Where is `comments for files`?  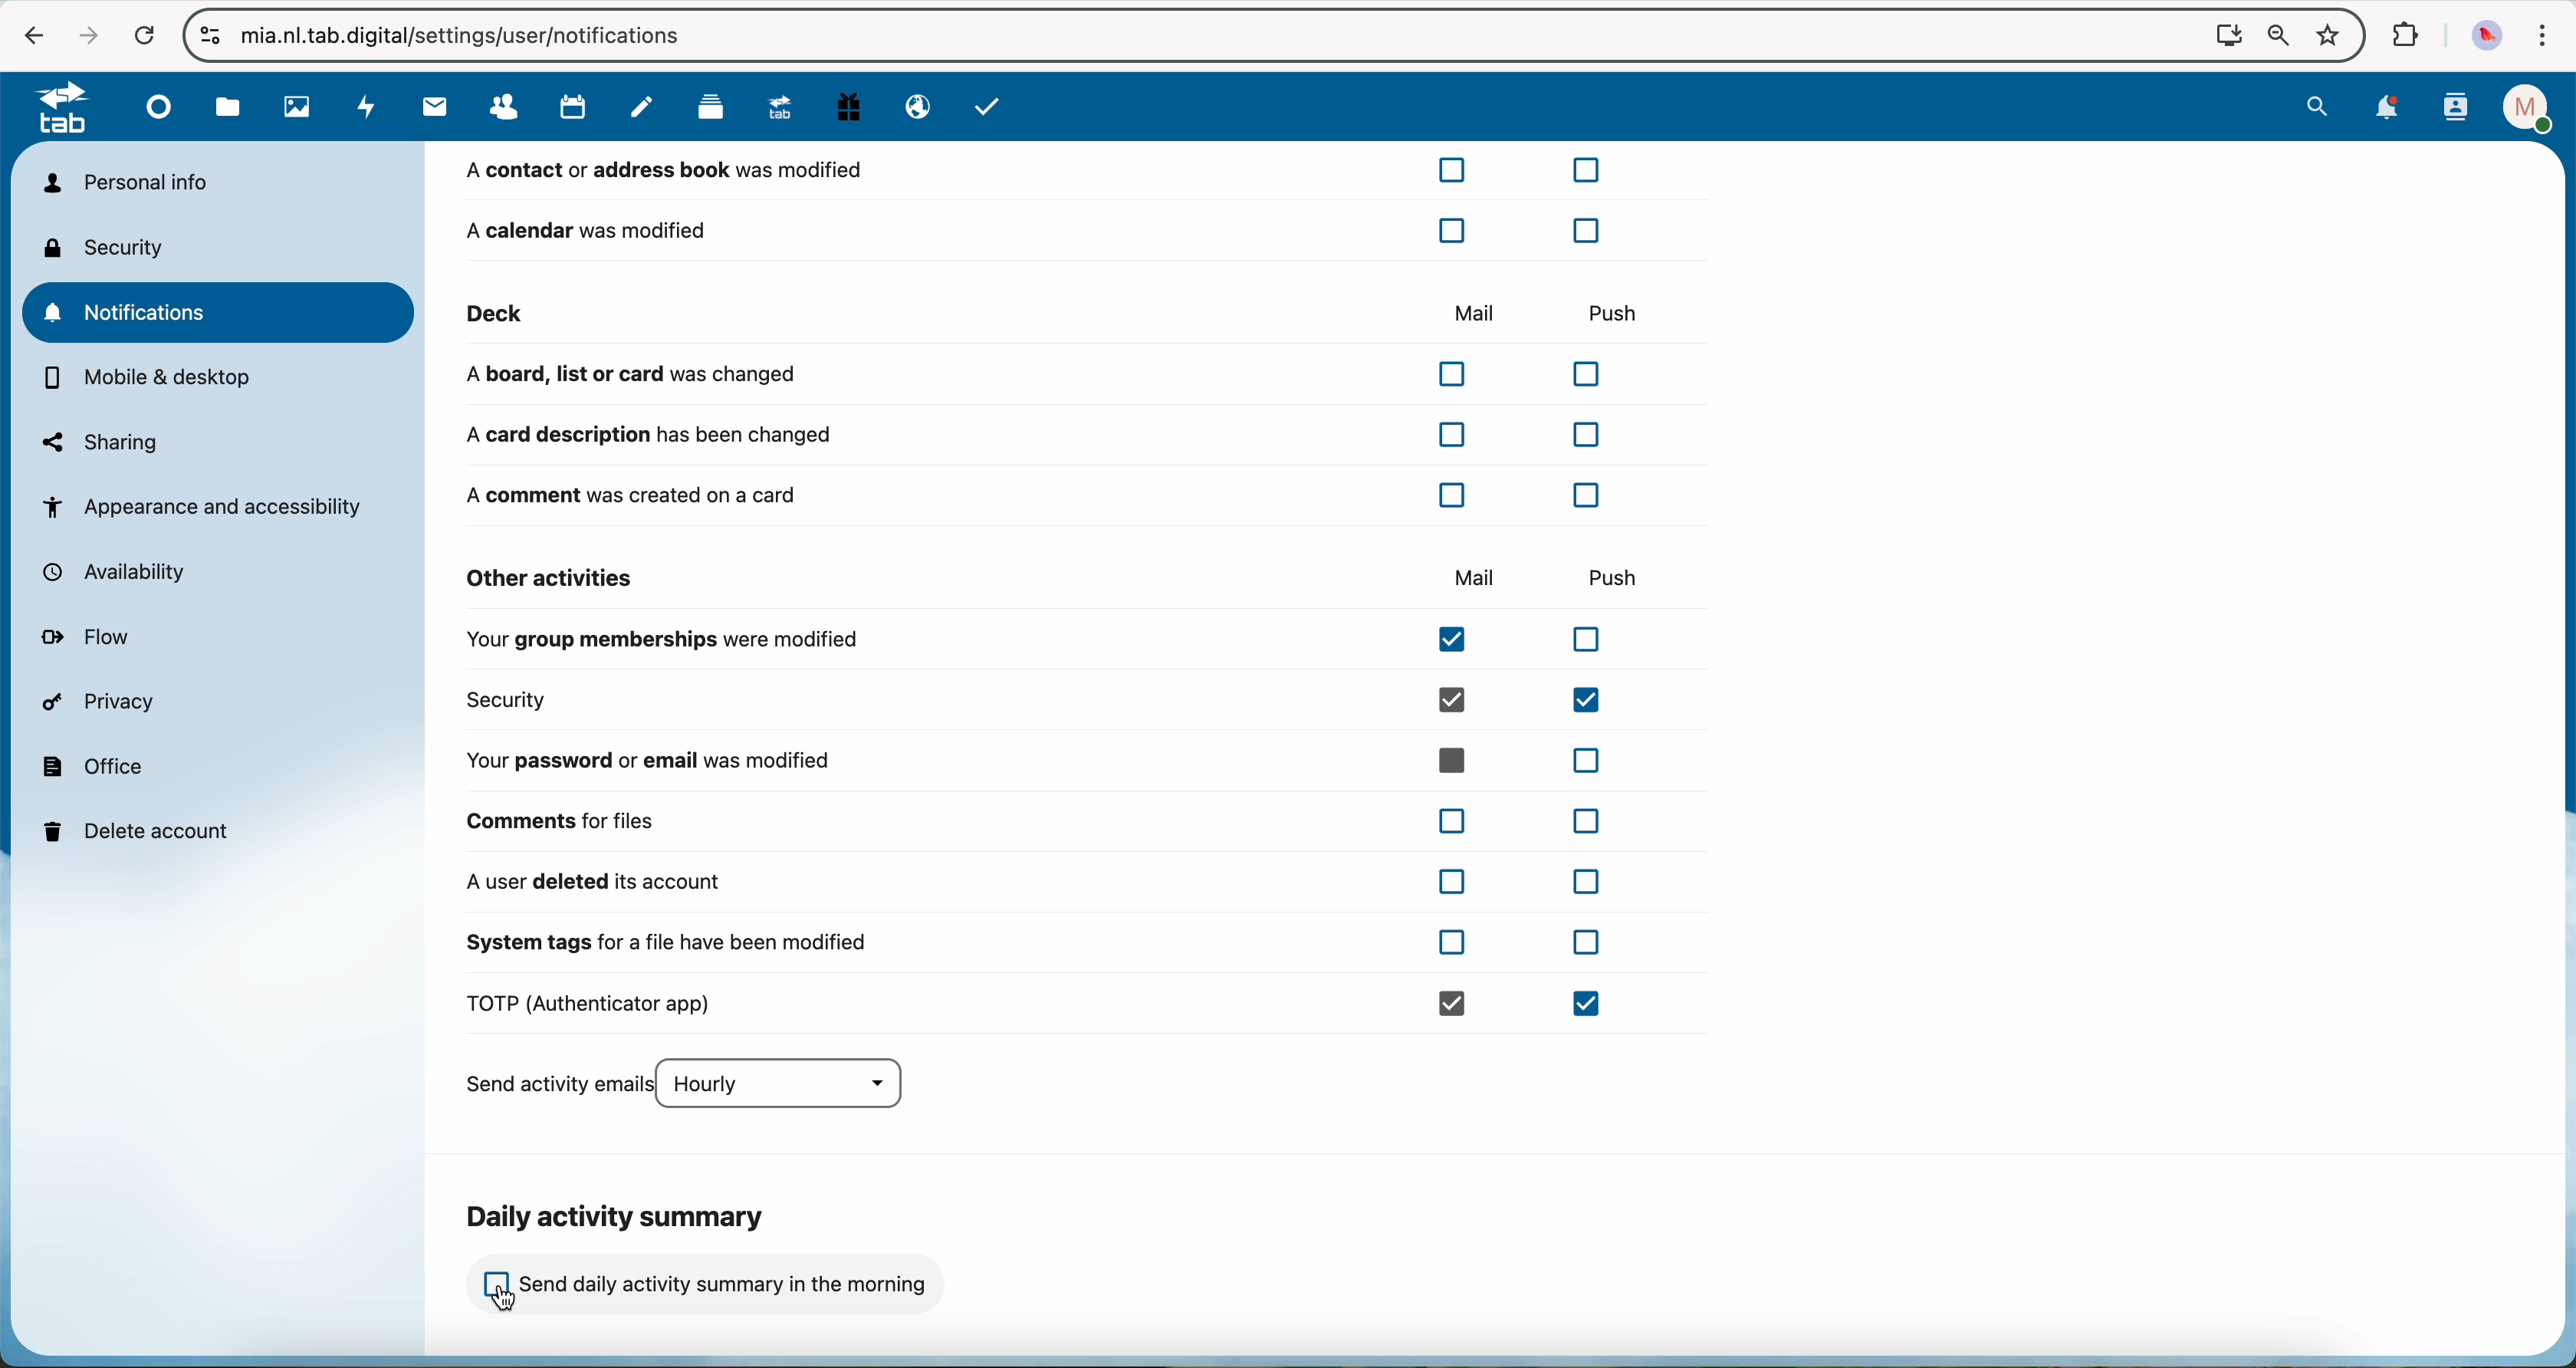
comments for files is located at coordinates (1043, 820).